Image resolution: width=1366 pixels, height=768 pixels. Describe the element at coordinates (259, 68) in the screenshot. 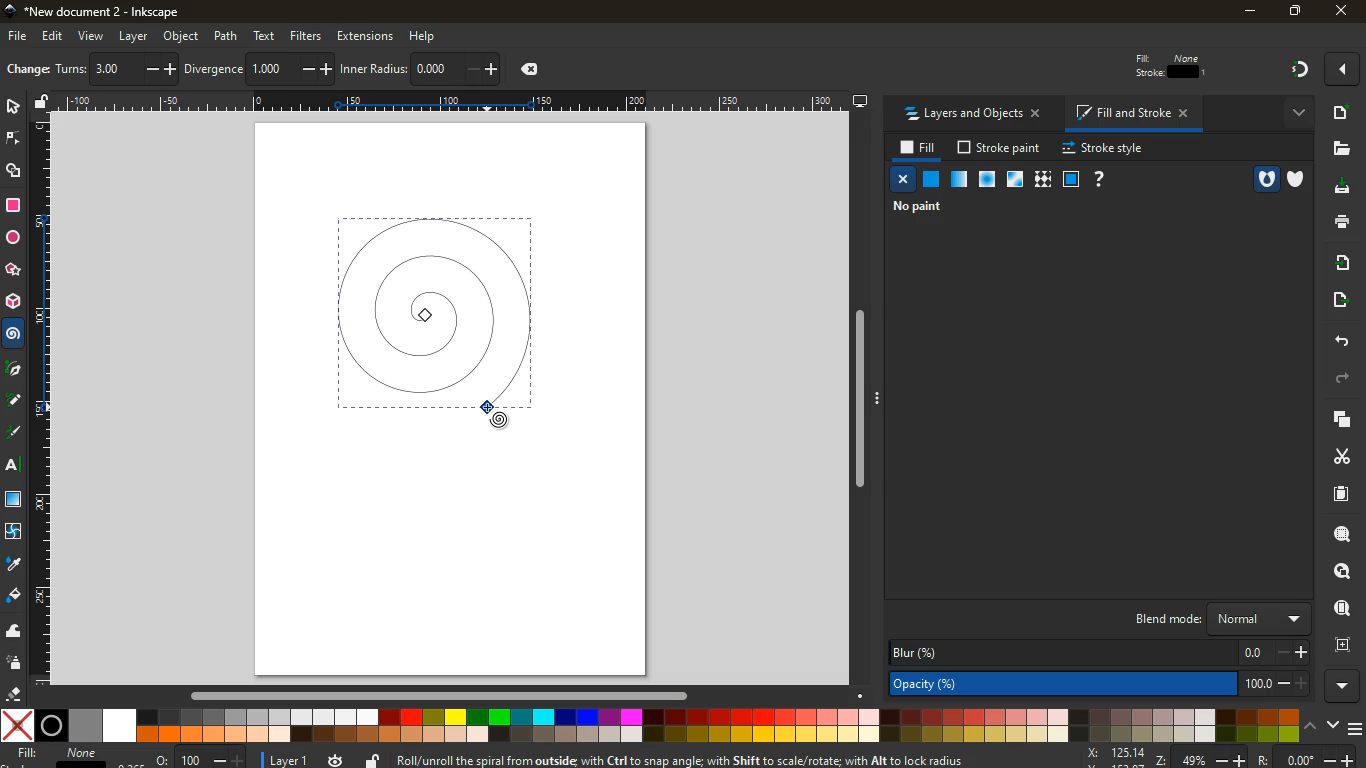

I see `divergence` at that location.